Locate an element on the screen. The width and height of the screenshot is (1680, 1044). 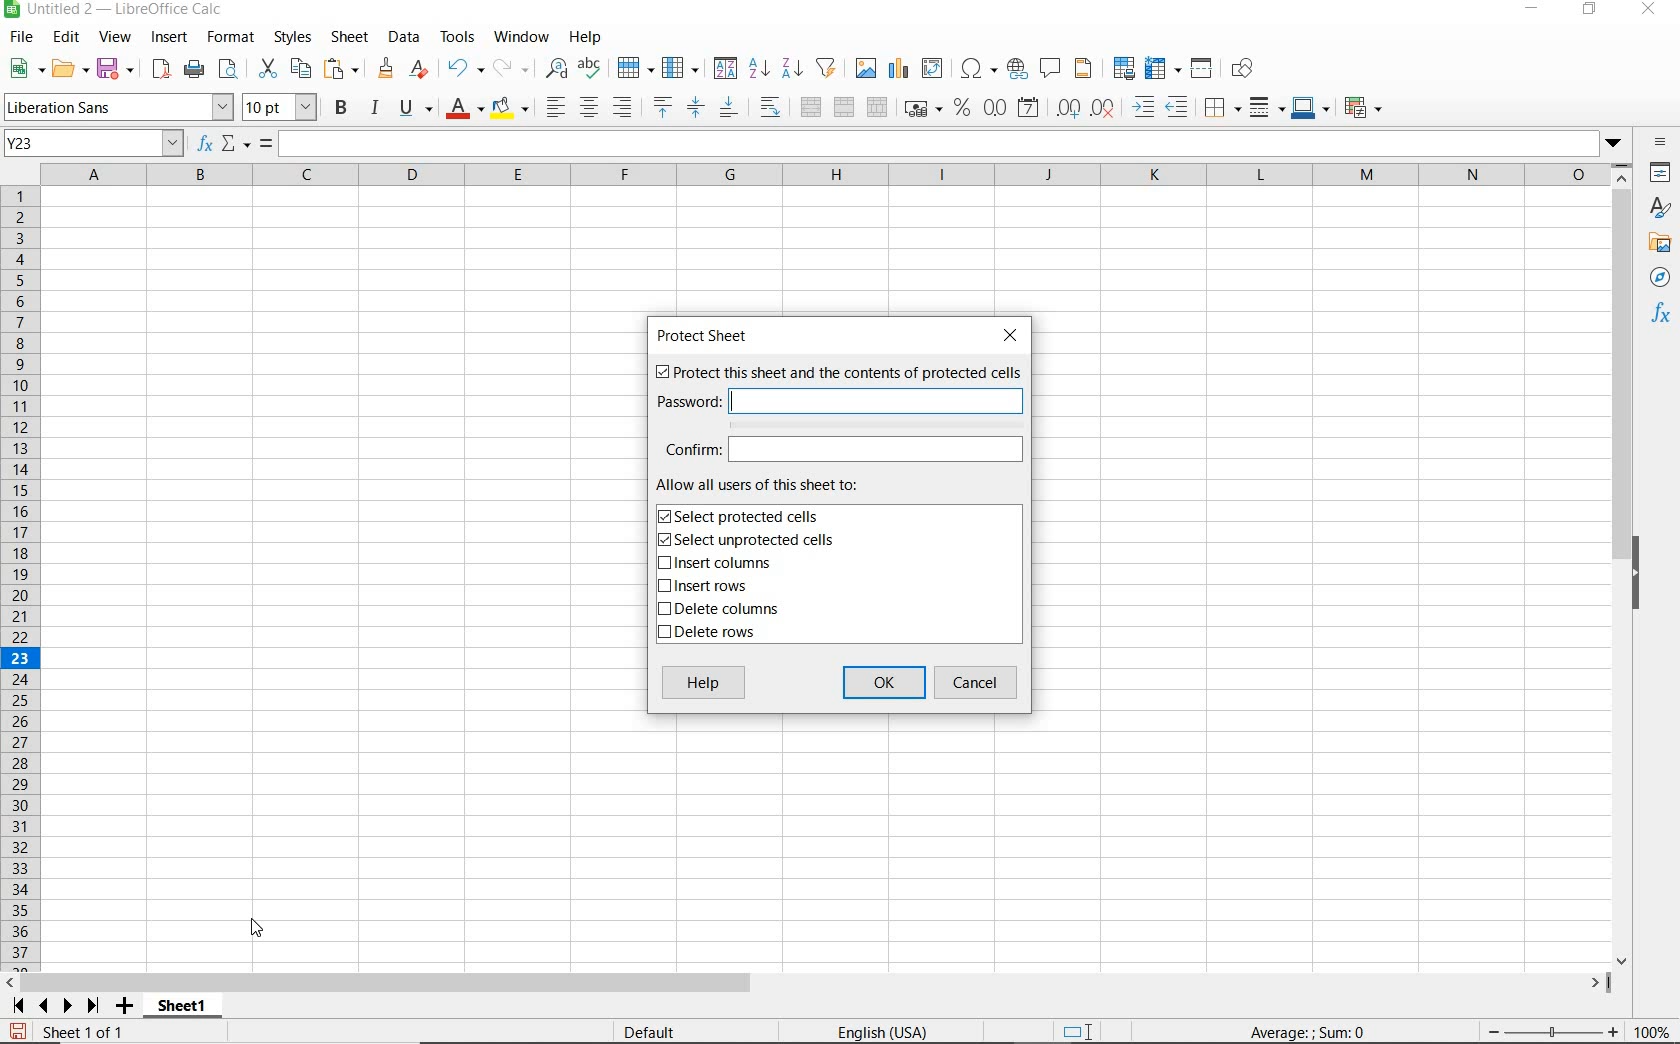
INSERT ROWS is located at coordinates (710, 587).